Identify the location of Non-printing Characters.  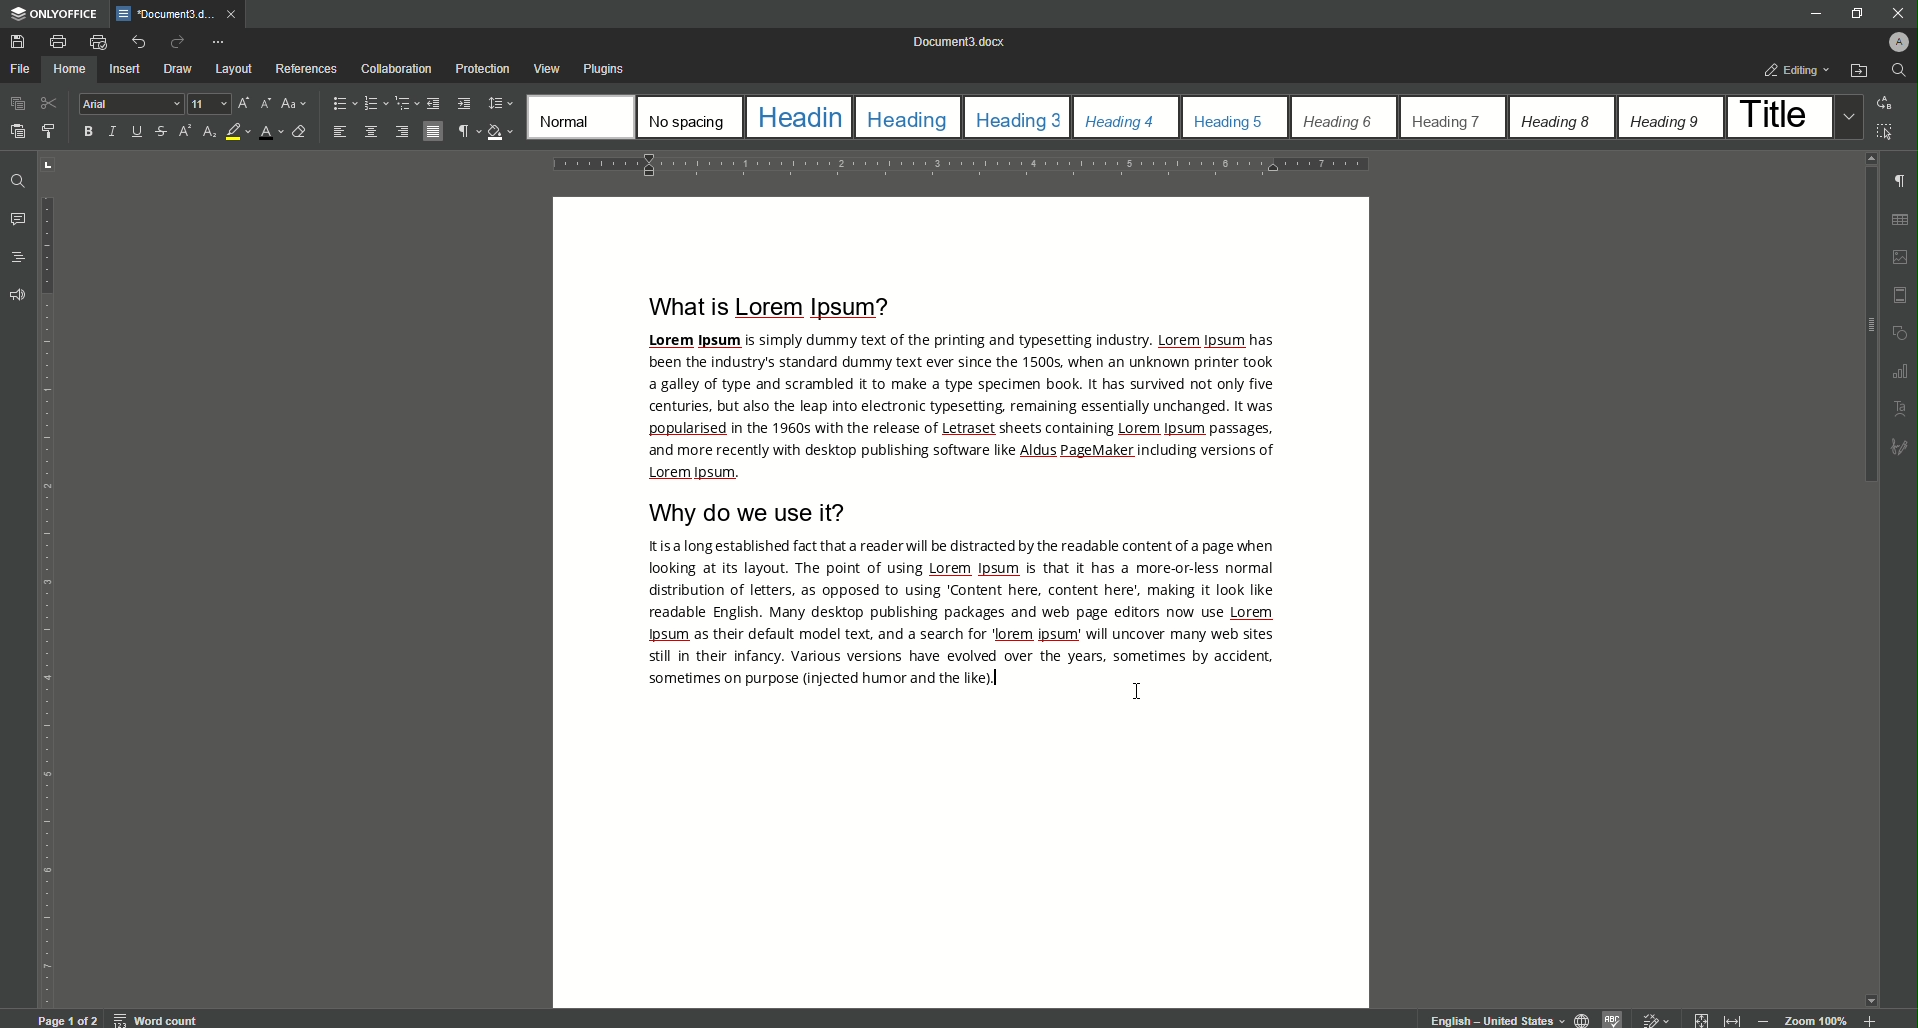
(465, 133).